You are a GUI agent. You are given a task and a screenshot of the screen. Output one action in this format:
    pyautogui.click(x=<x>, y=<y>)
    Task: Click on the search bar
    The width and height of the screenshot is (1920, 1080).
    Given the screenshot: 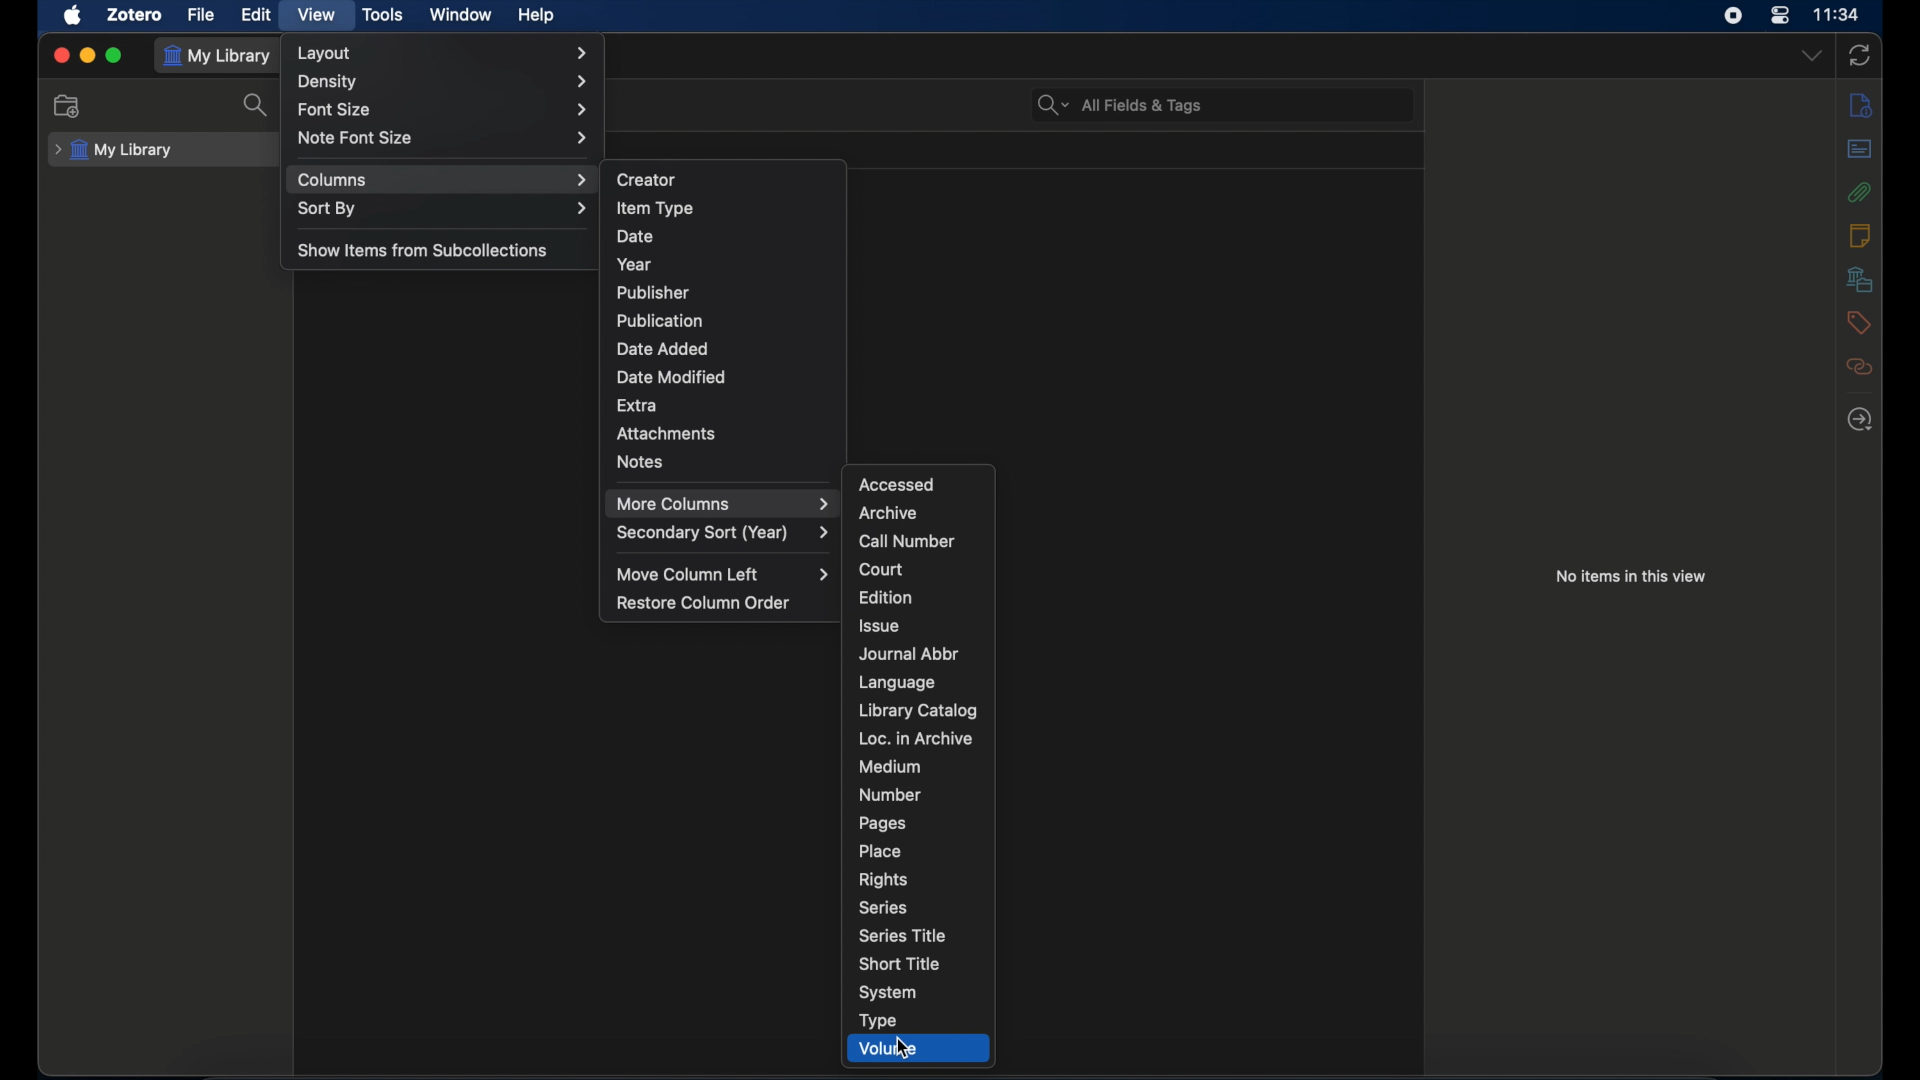 What is the action you would take?
    pyautogui.click(x=1120, y=104)
    